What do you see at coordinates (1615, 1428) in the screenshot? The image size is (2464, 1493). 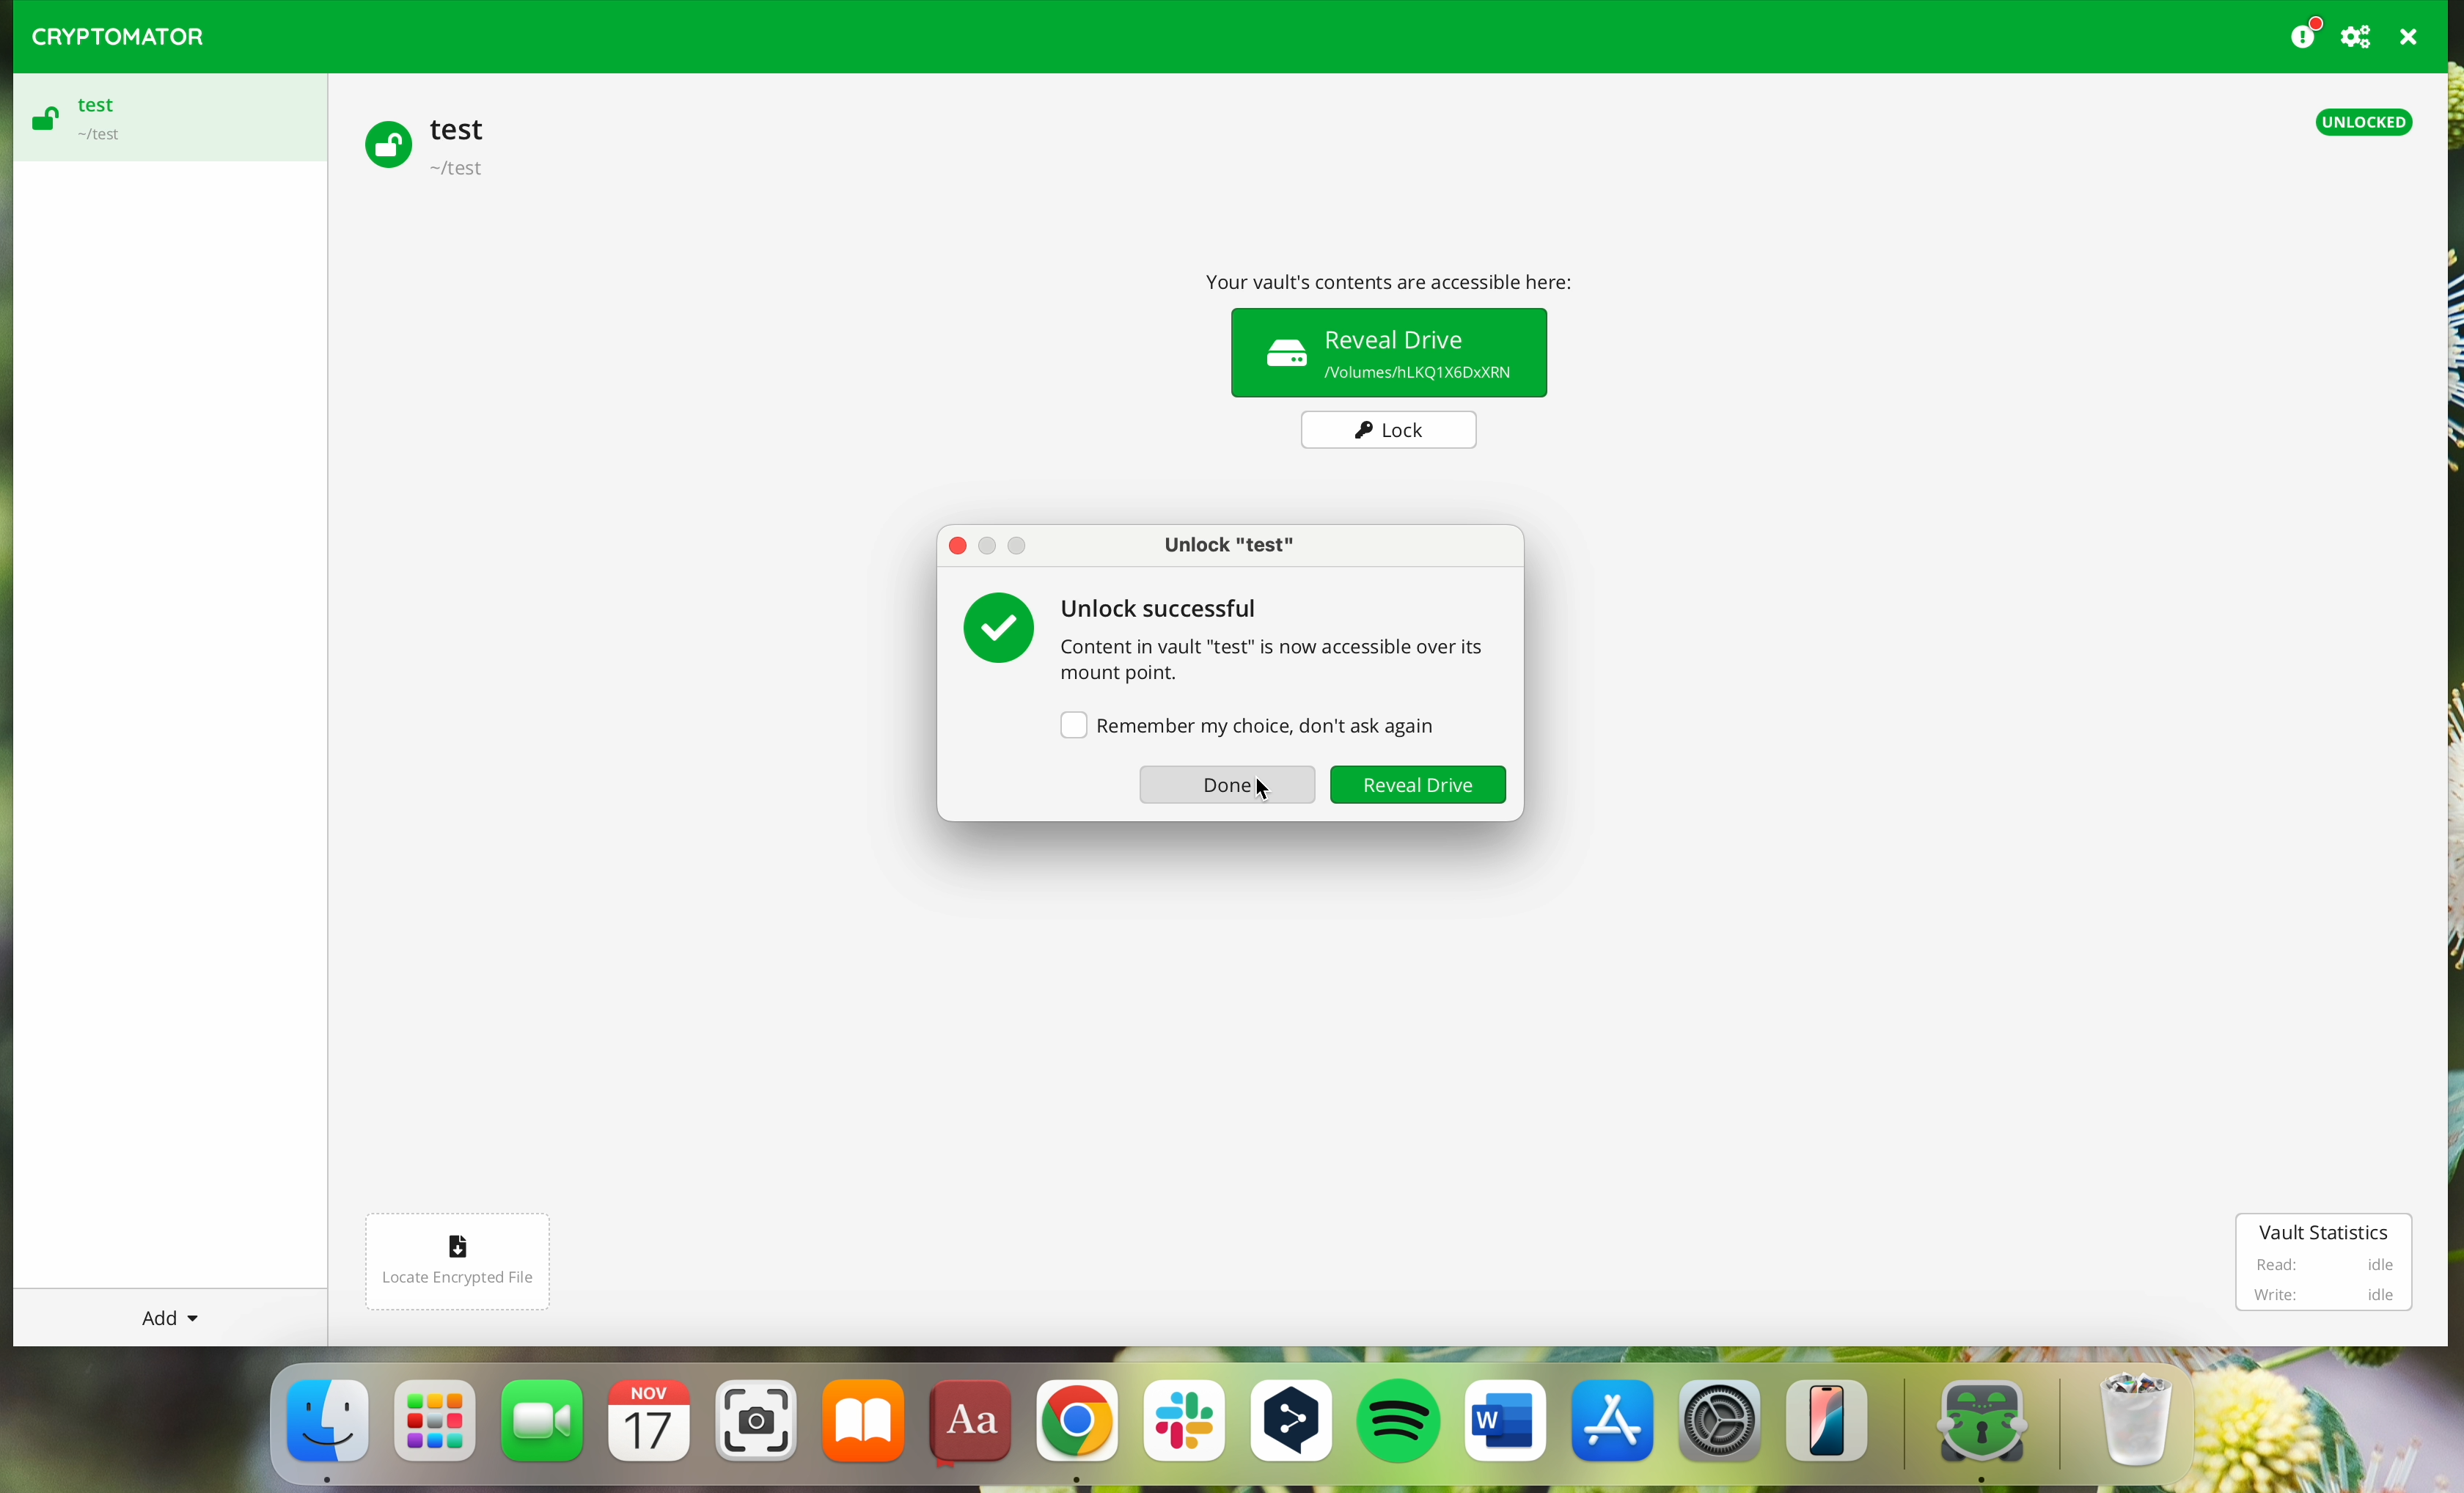 I see `Appstore` at bounding box center [1615, 1428].